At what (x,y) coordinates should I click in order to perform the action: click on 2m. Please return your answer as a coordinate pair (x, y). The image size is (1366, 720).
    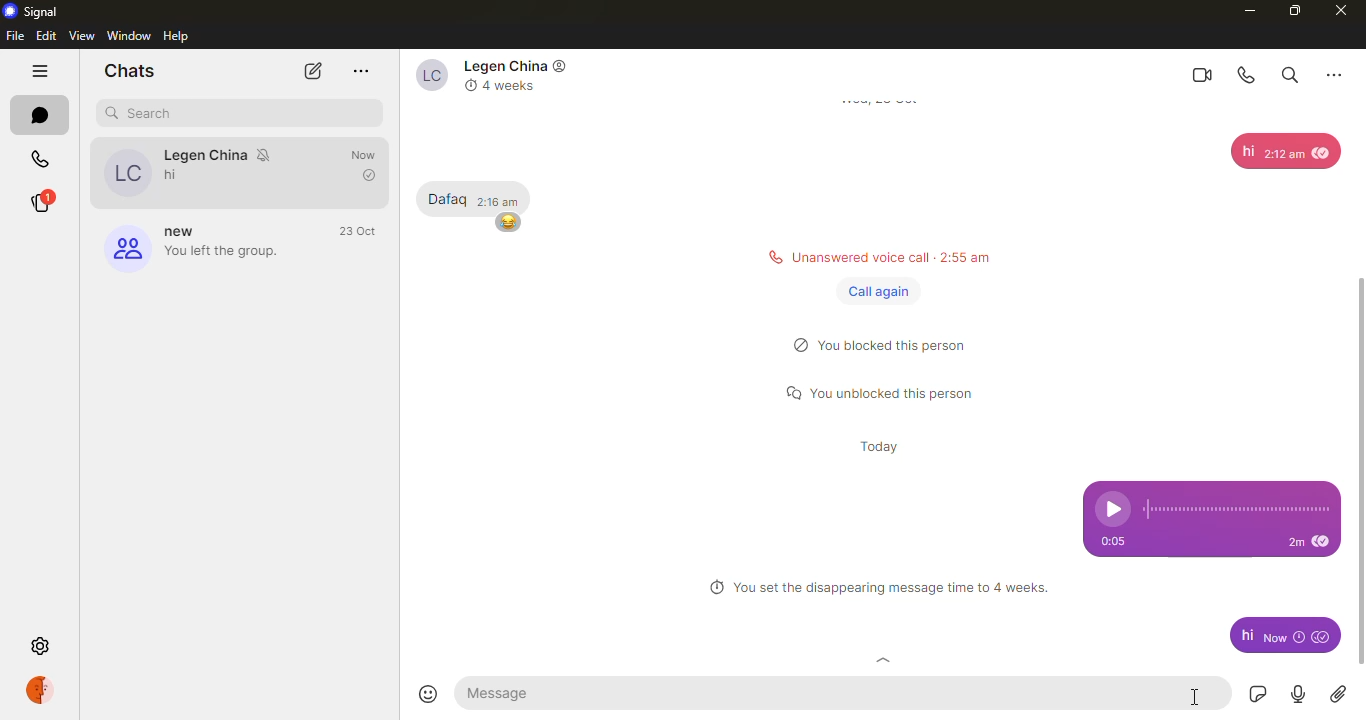
    Looking at the image, I should click on (1296, 545).